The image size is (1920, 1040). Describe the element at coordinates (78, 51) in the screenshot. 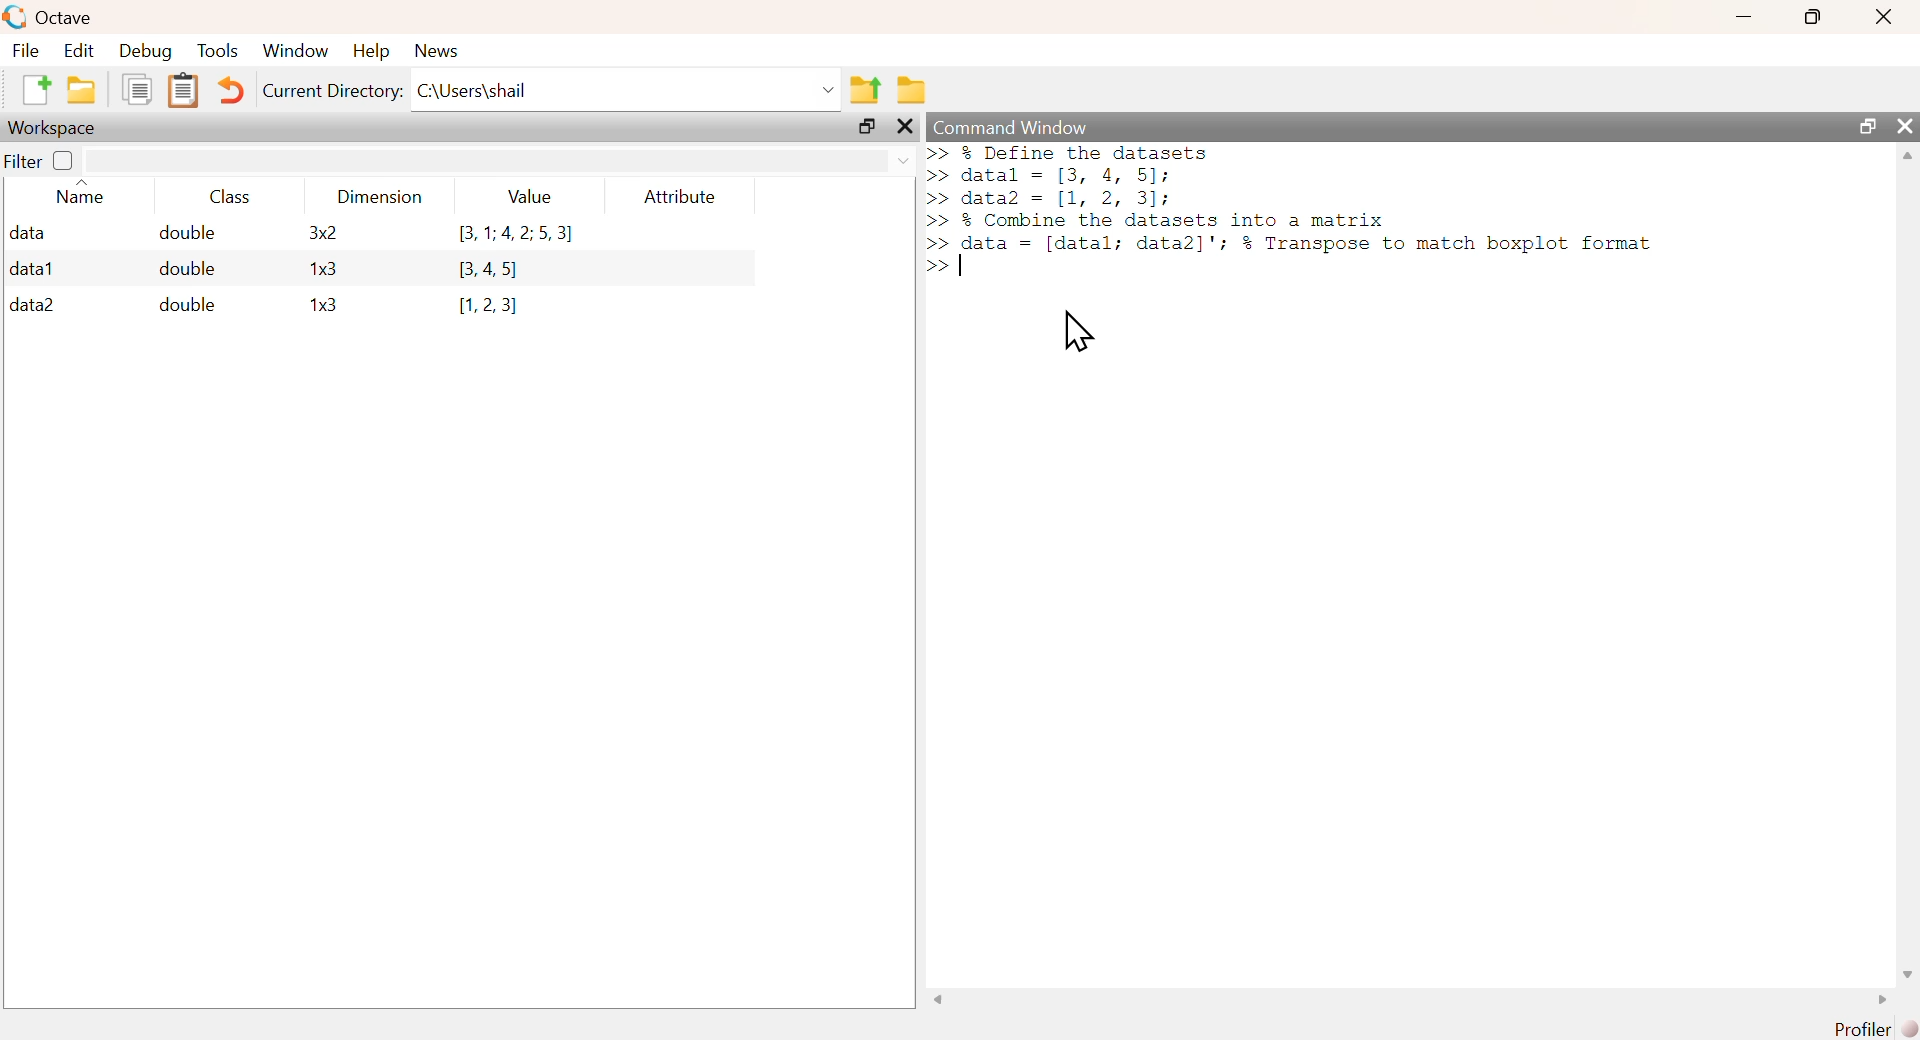

I see `Edit` at that location.